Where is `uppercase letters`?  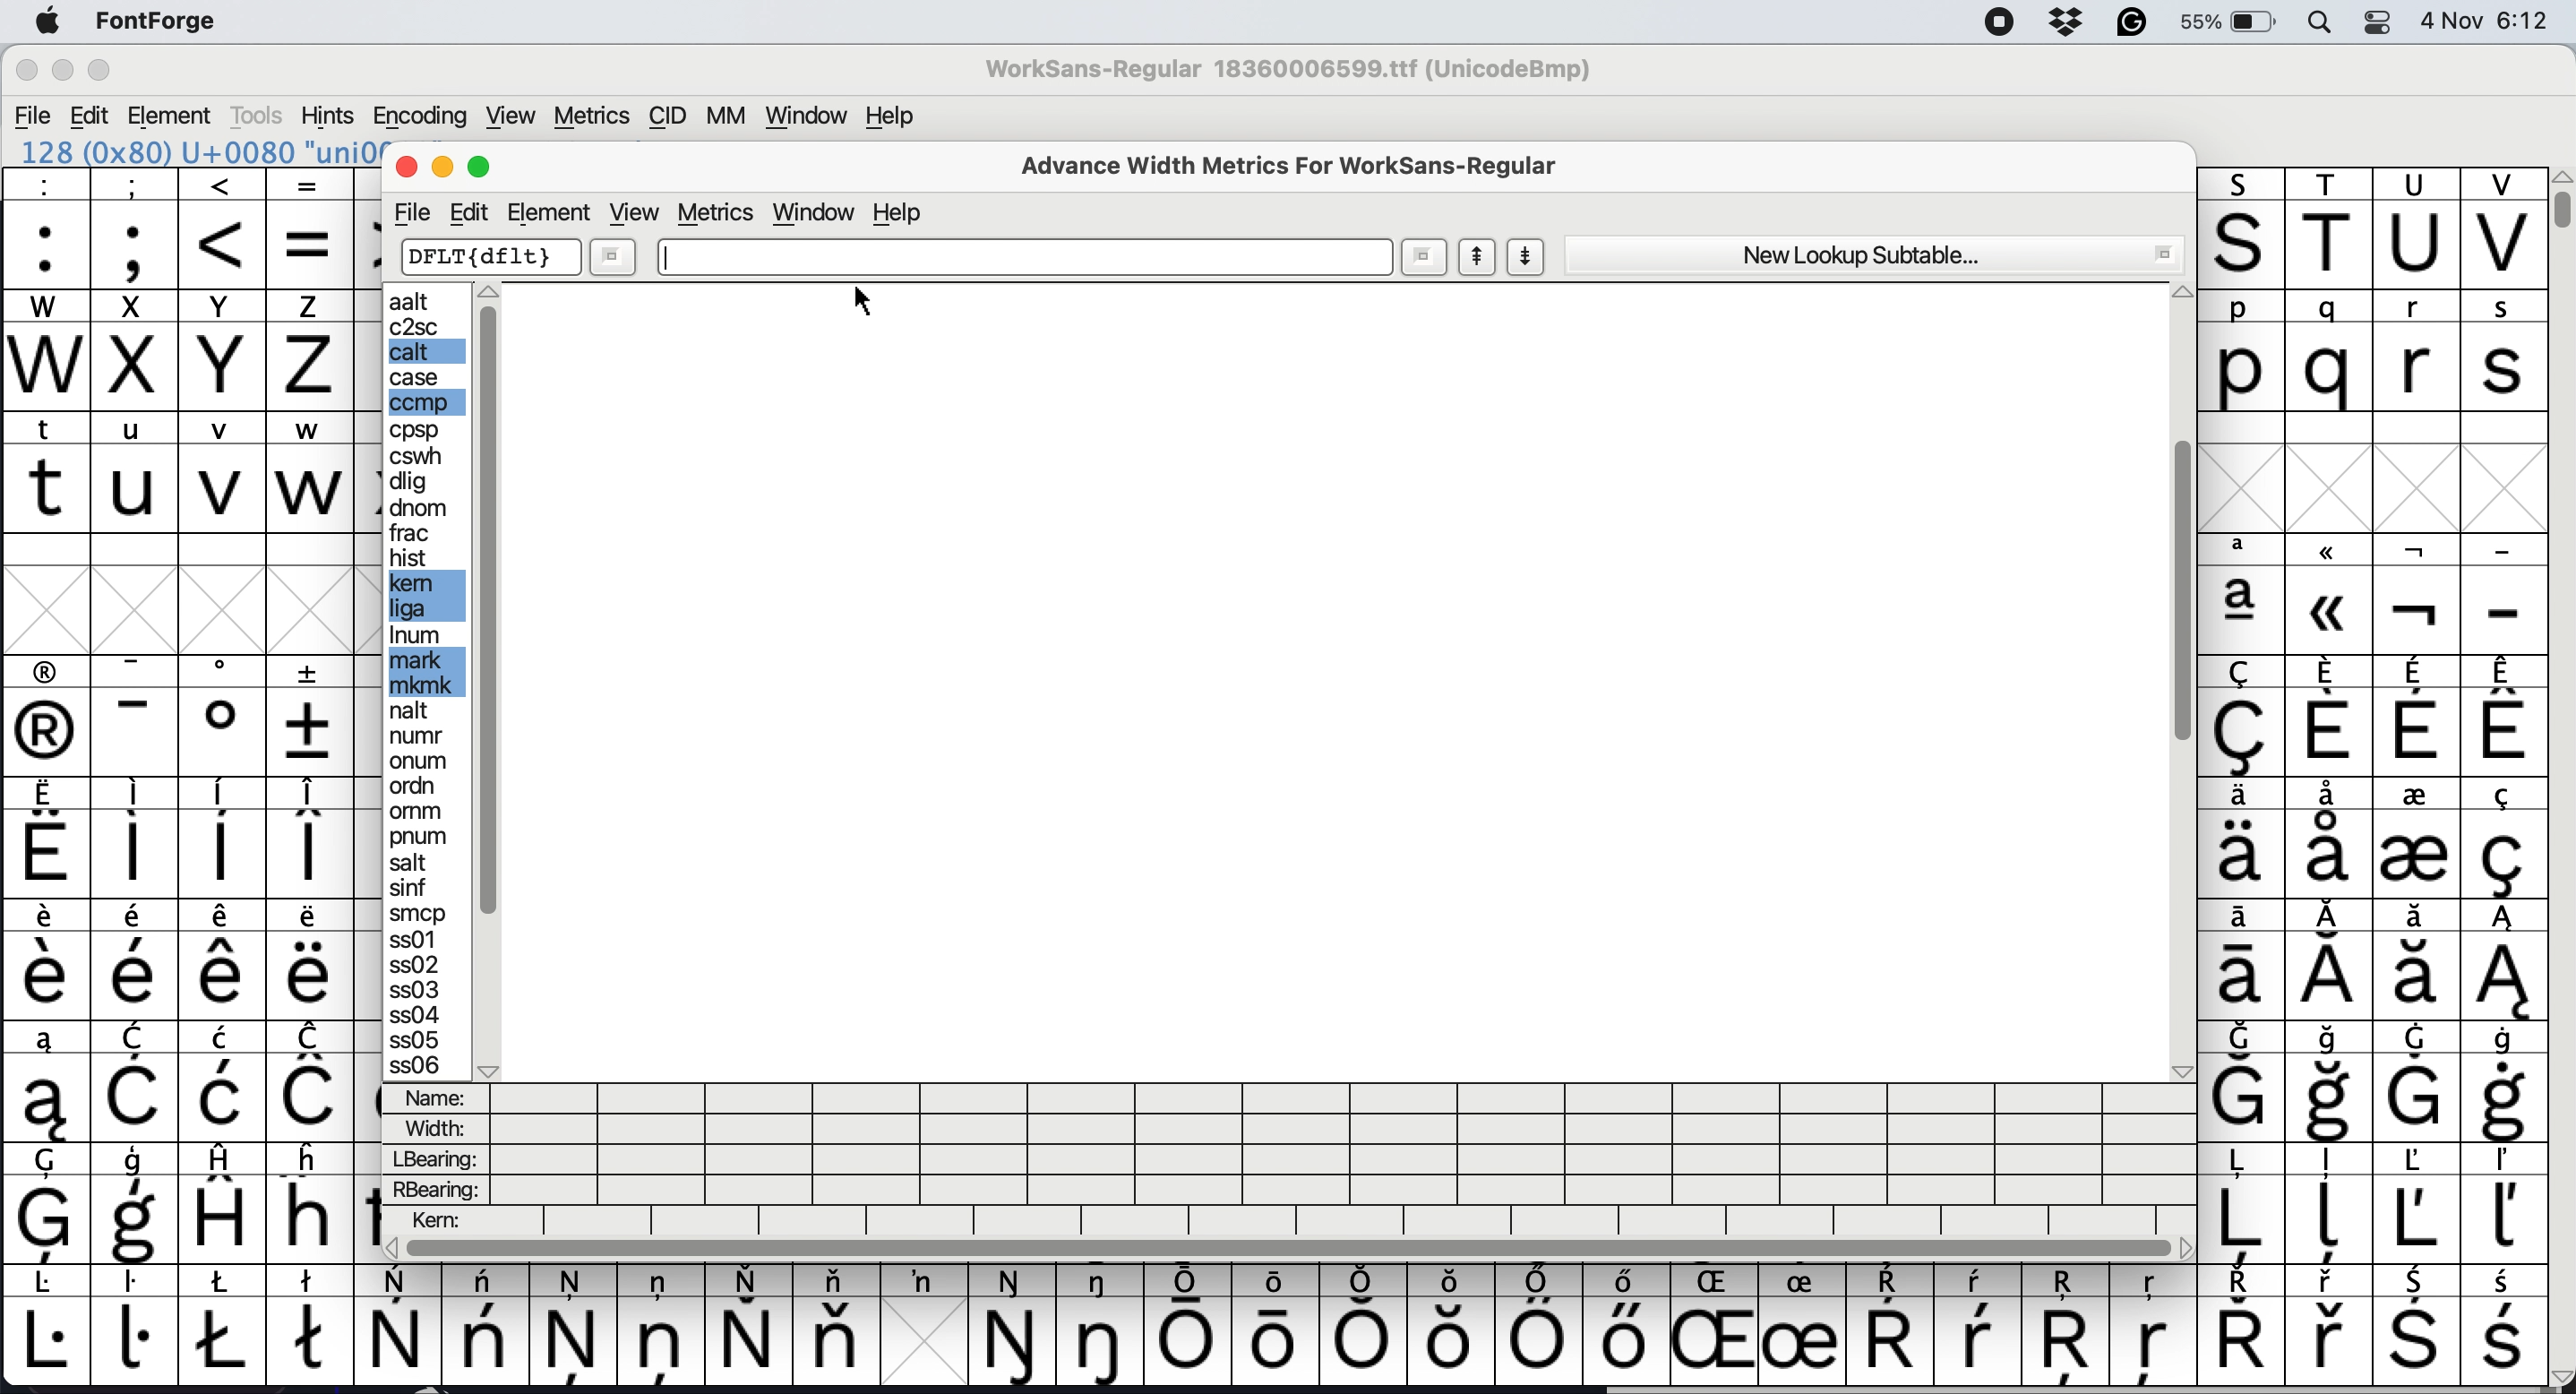
uppercase letters is located at coordinates (181, 307).